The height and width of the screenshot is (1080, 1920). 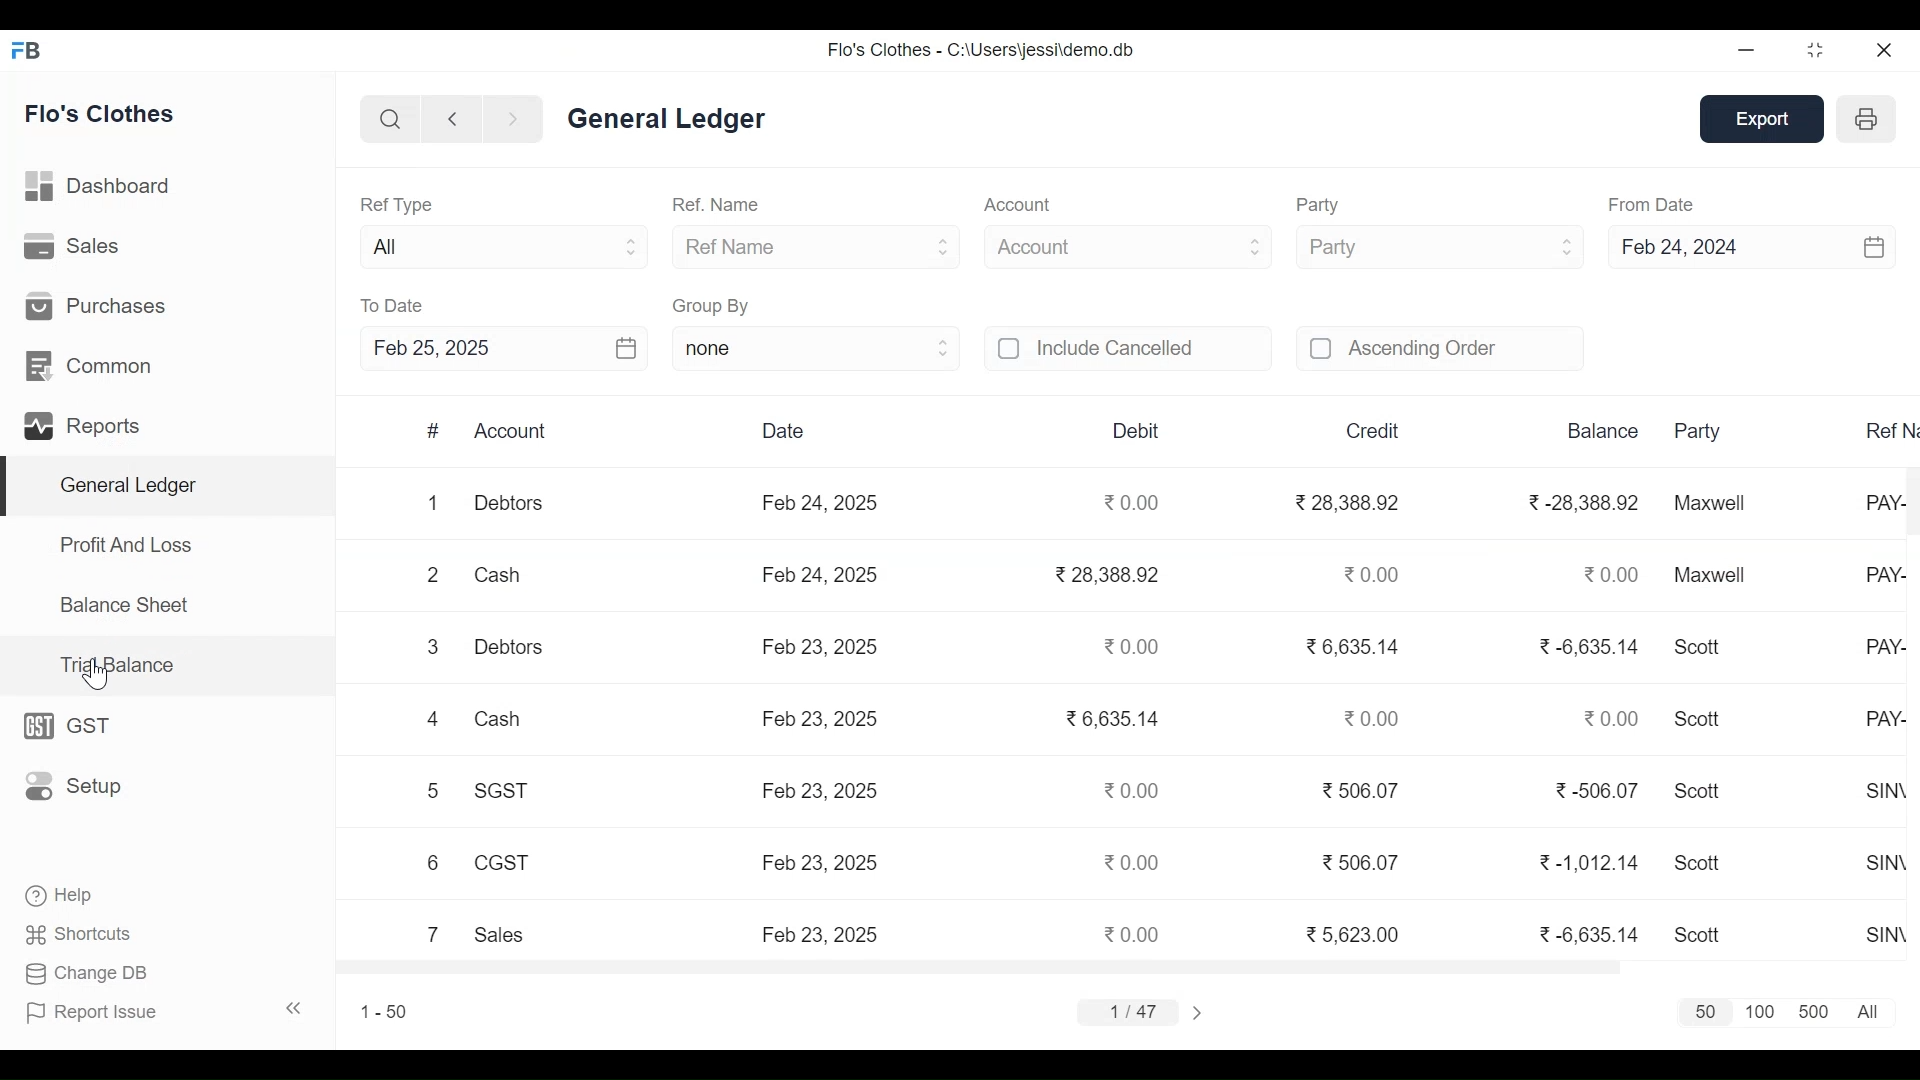 I want to click on Next, so click(x=1198, y=1011).